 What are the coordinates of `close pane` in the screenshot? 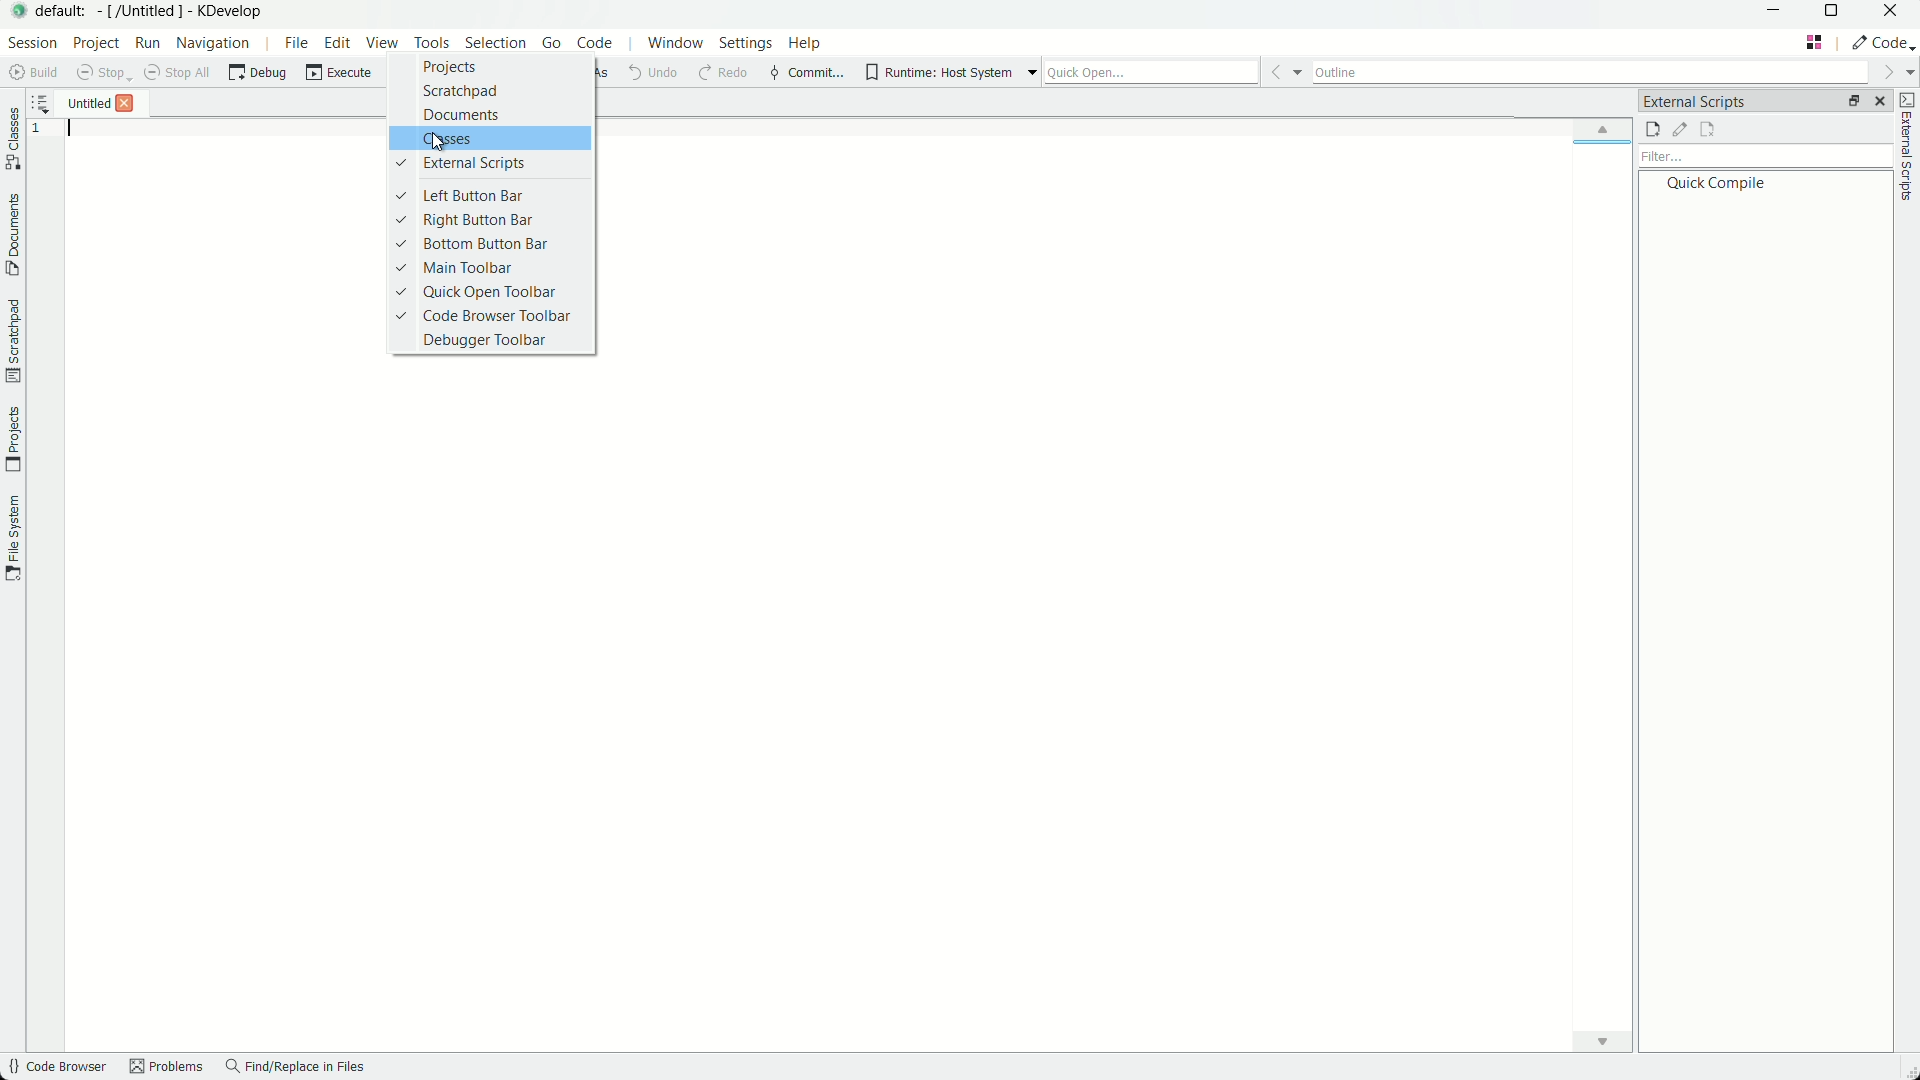 It's located at (1880, 102).